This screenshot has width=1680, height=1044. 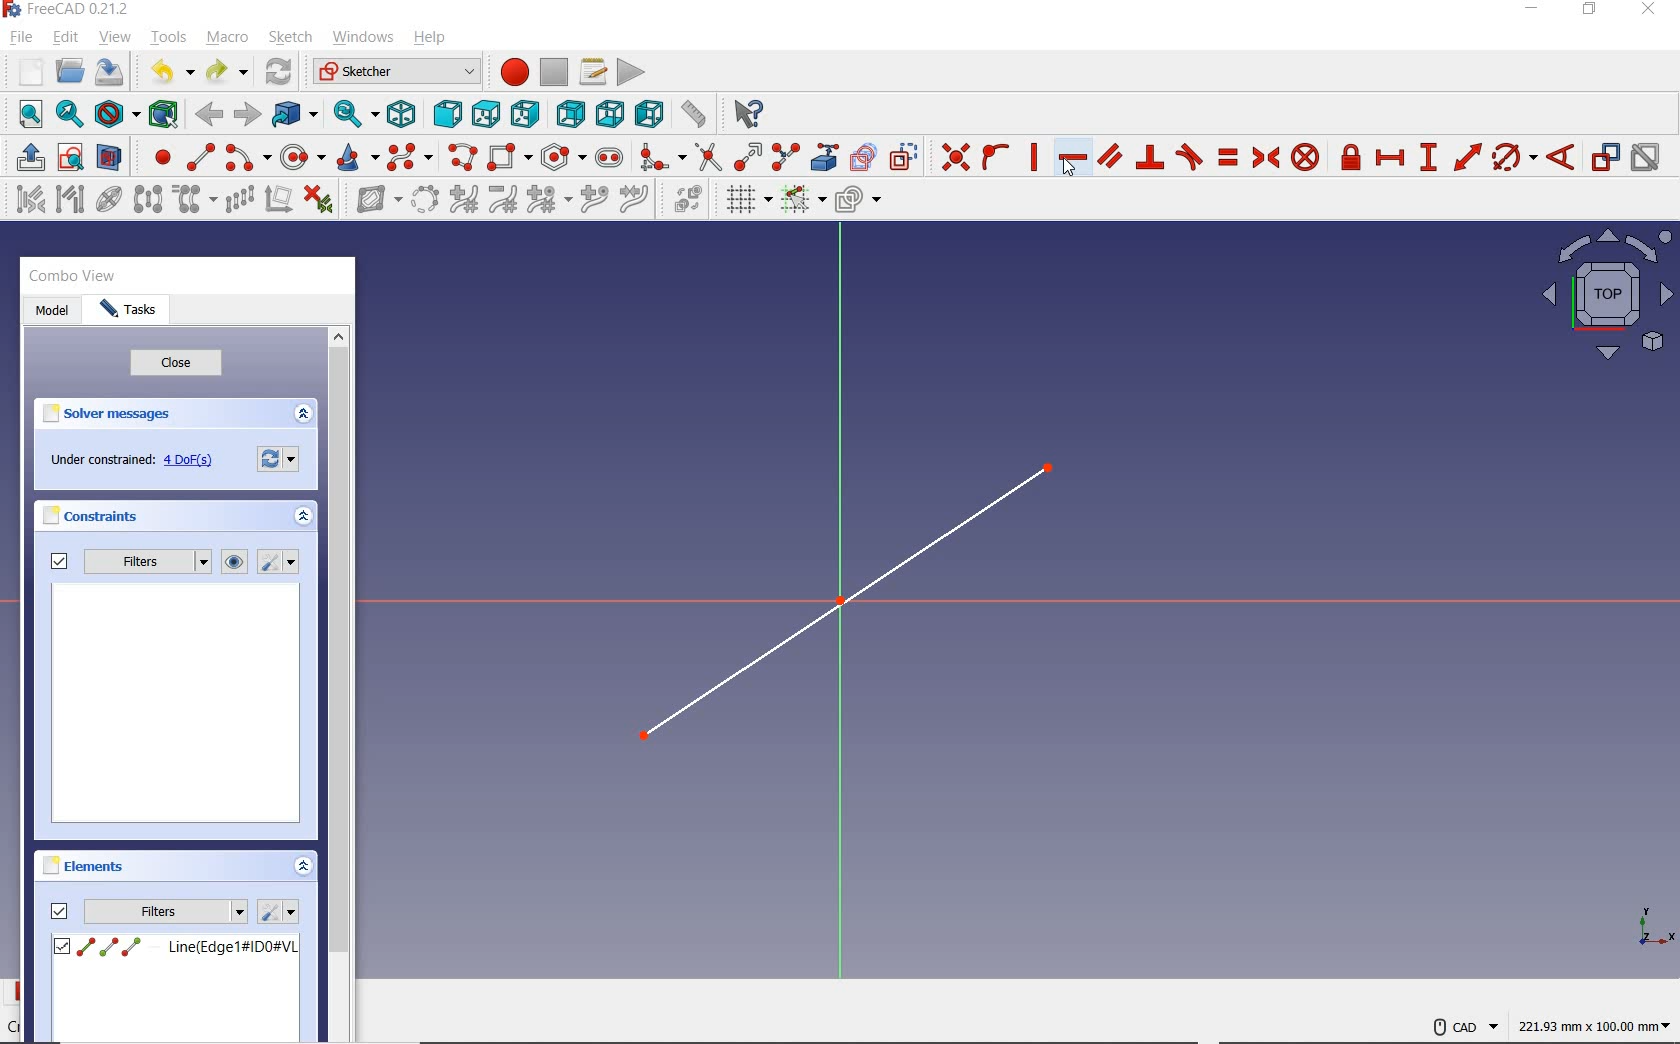 What do you see at coordinates (827, 155) in the screenshot?
I see `CREATE EXTERNAL GEOMETRY` at bounding box center [827, 155].